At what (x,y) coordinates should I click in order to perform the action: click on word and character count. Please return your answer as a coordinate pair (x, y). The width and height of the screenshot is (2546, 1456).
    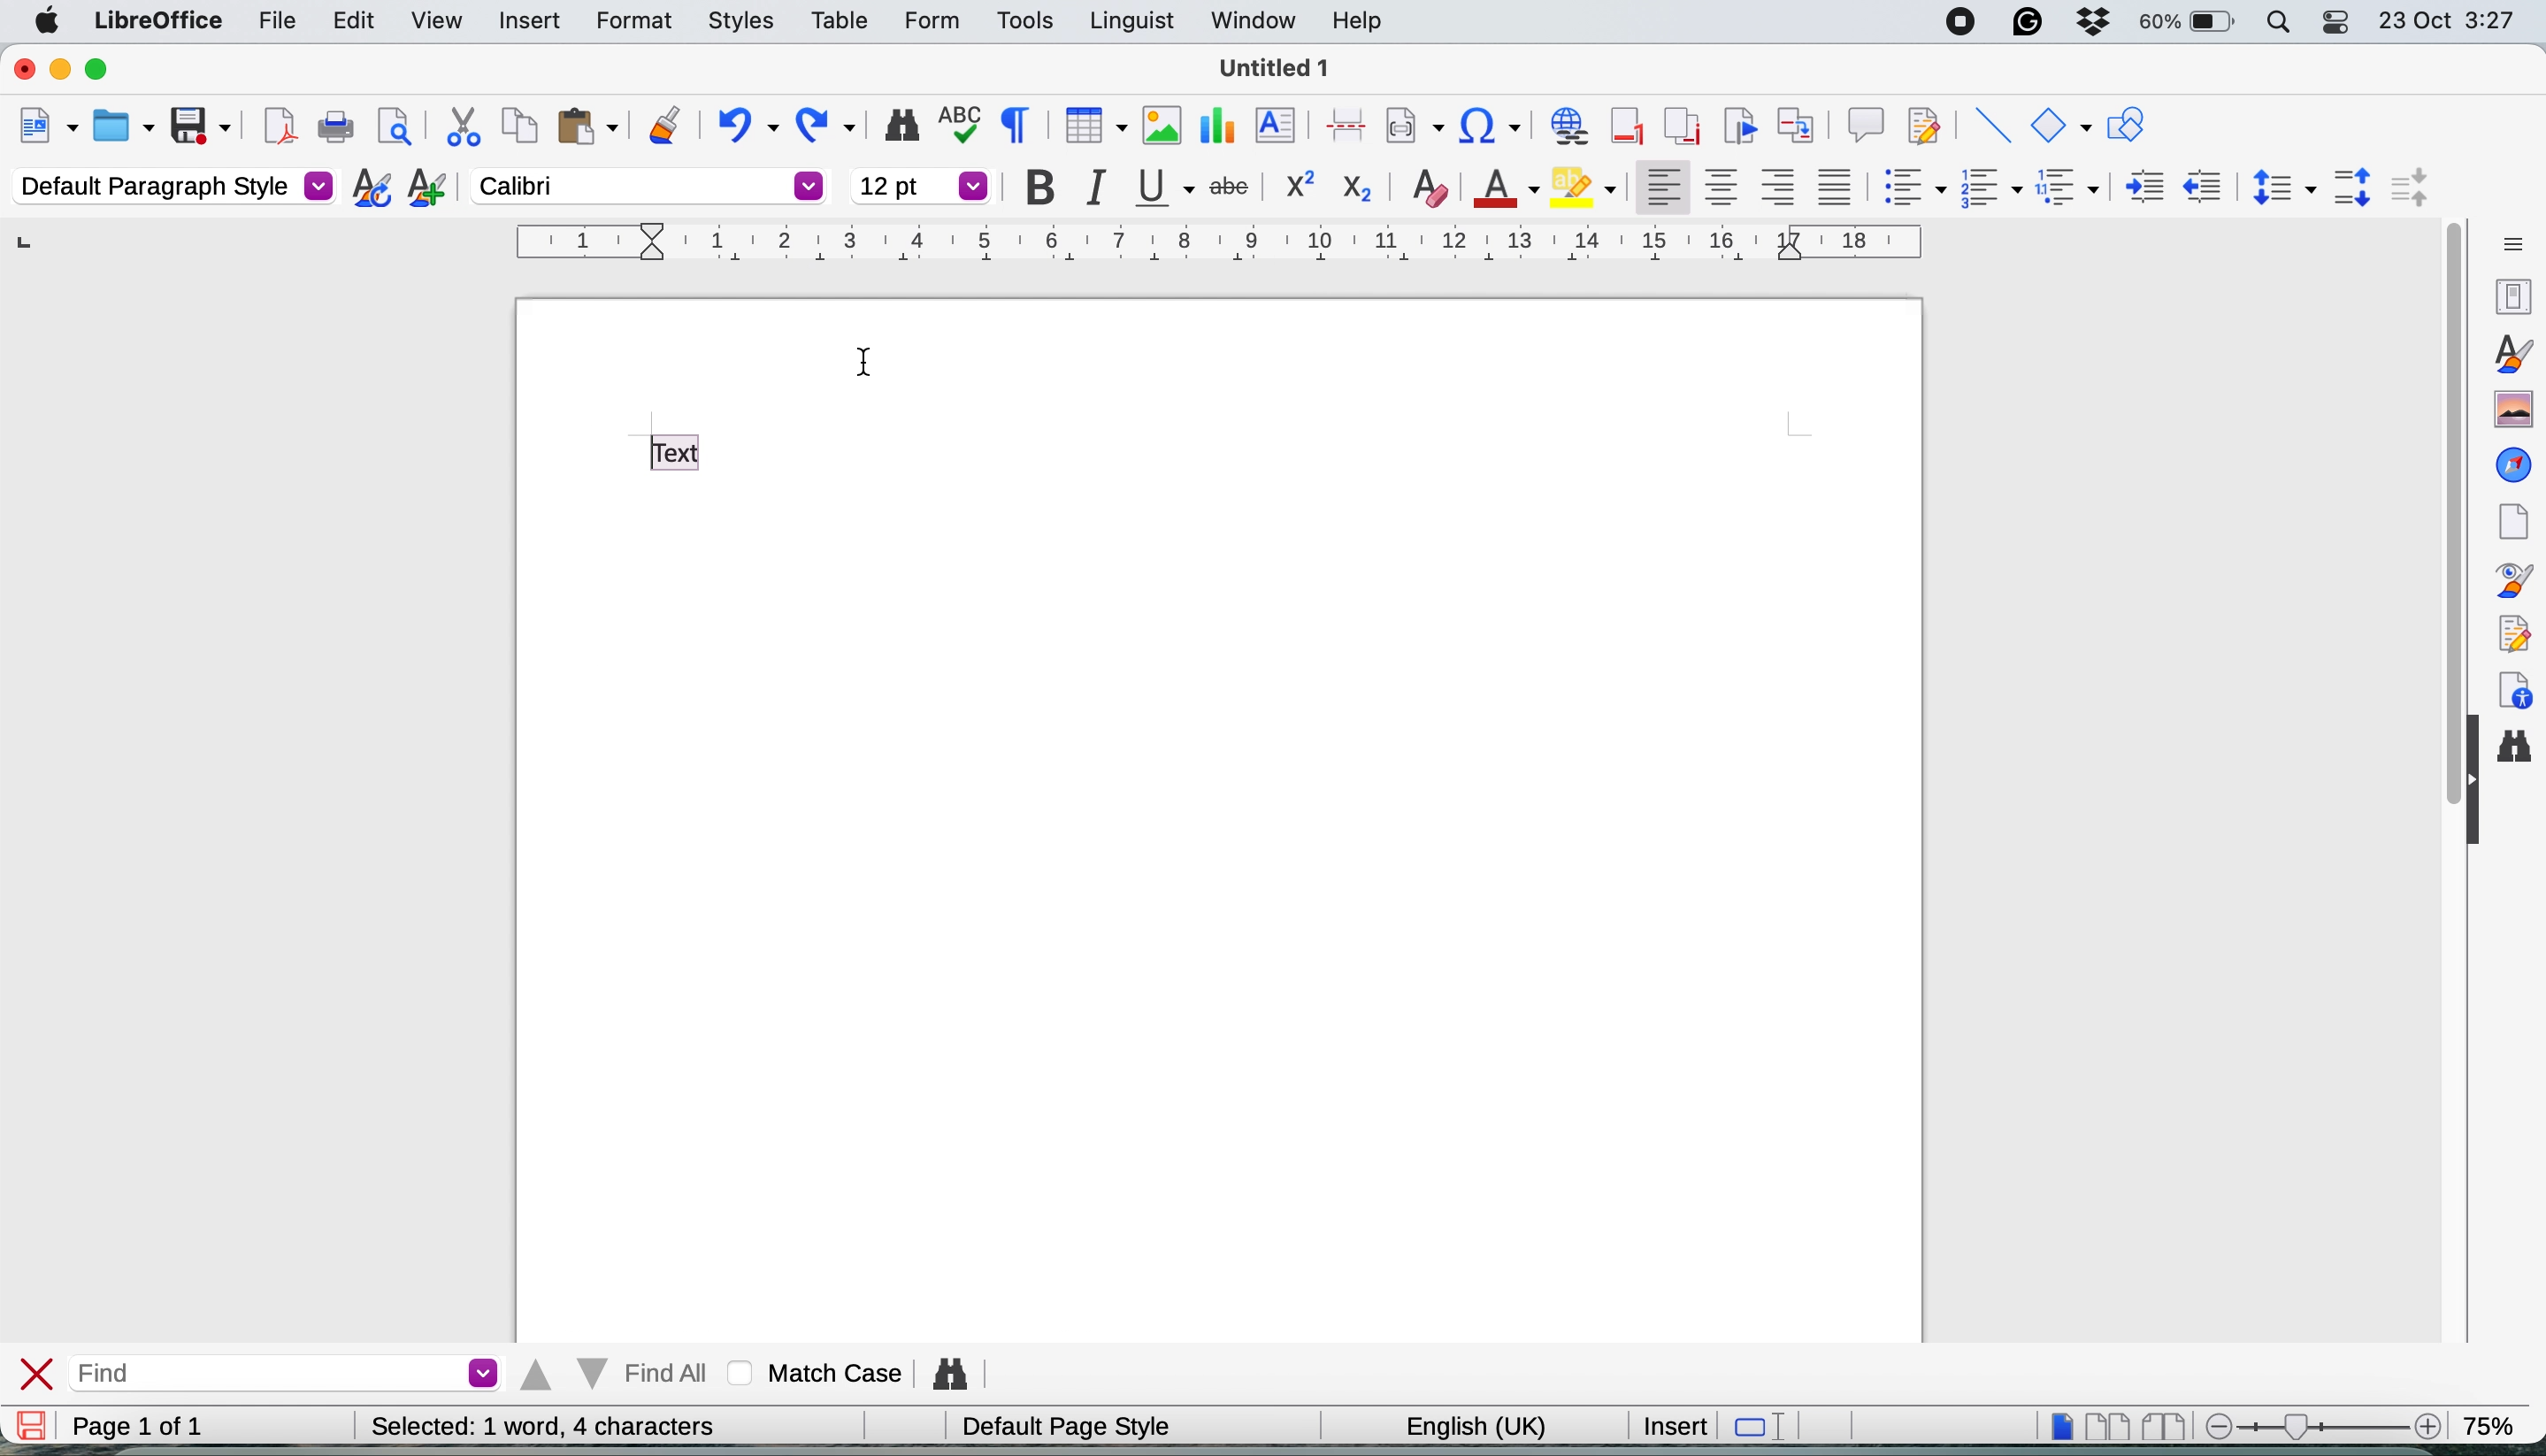
    Looking at the image, I should click on (488, 1426).